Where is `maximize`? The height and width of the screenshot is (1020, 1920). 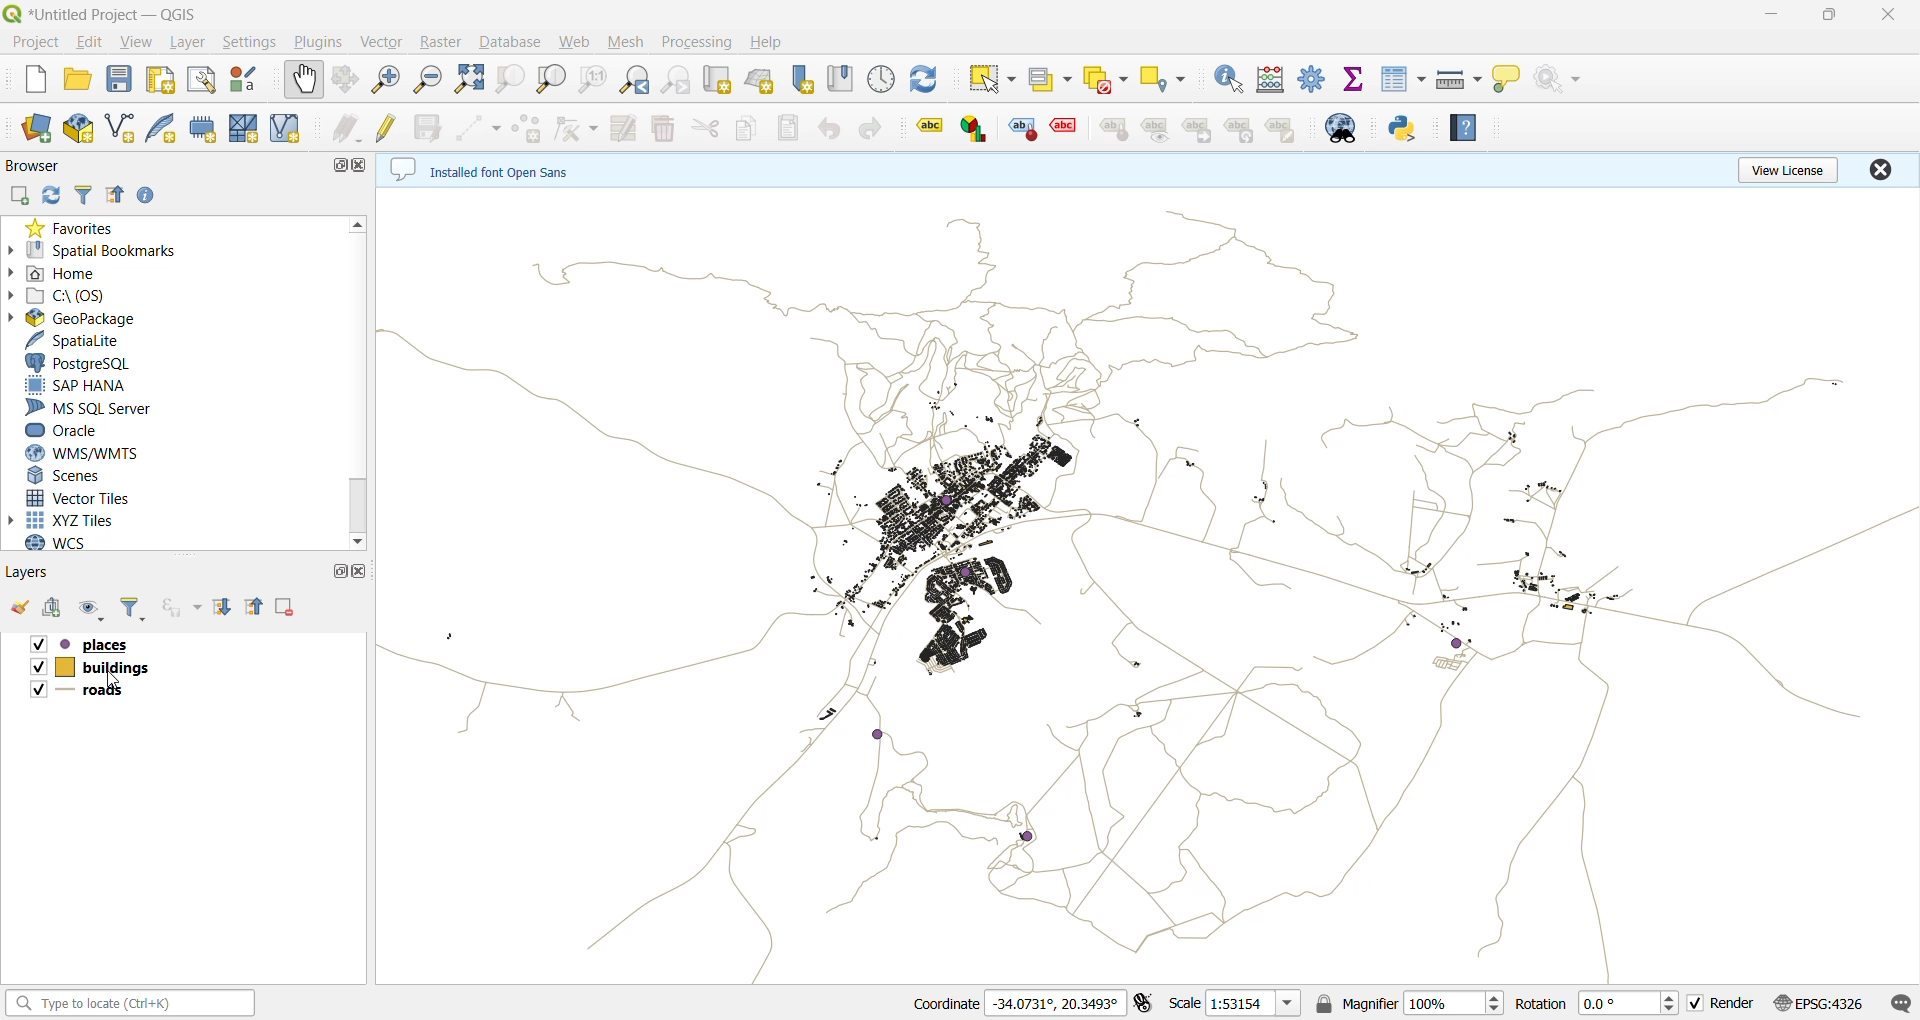
maximize is located at coordinates (336, 571).